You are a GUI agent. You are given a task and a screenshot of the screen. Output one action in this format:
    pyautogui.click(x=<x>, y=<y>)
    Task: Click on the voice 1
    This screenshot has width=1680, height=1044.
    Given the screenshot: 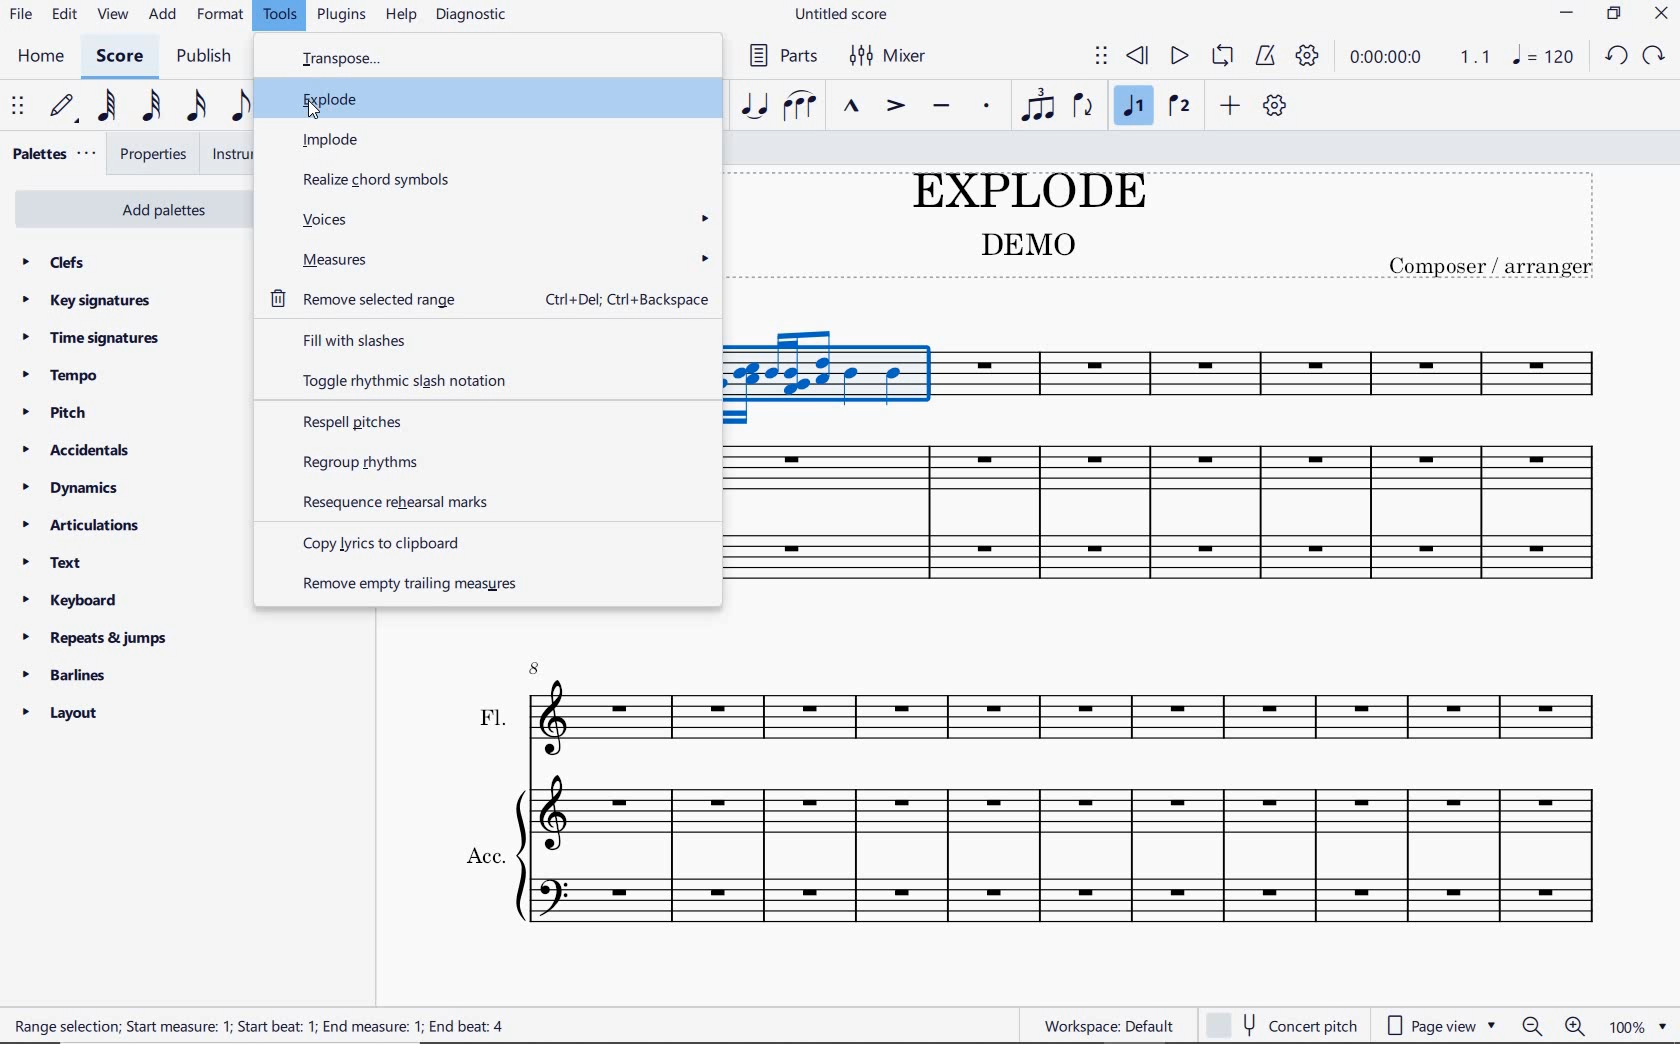 What is the action you would take?
    pyautogui.click(x=1134, y=107)
    